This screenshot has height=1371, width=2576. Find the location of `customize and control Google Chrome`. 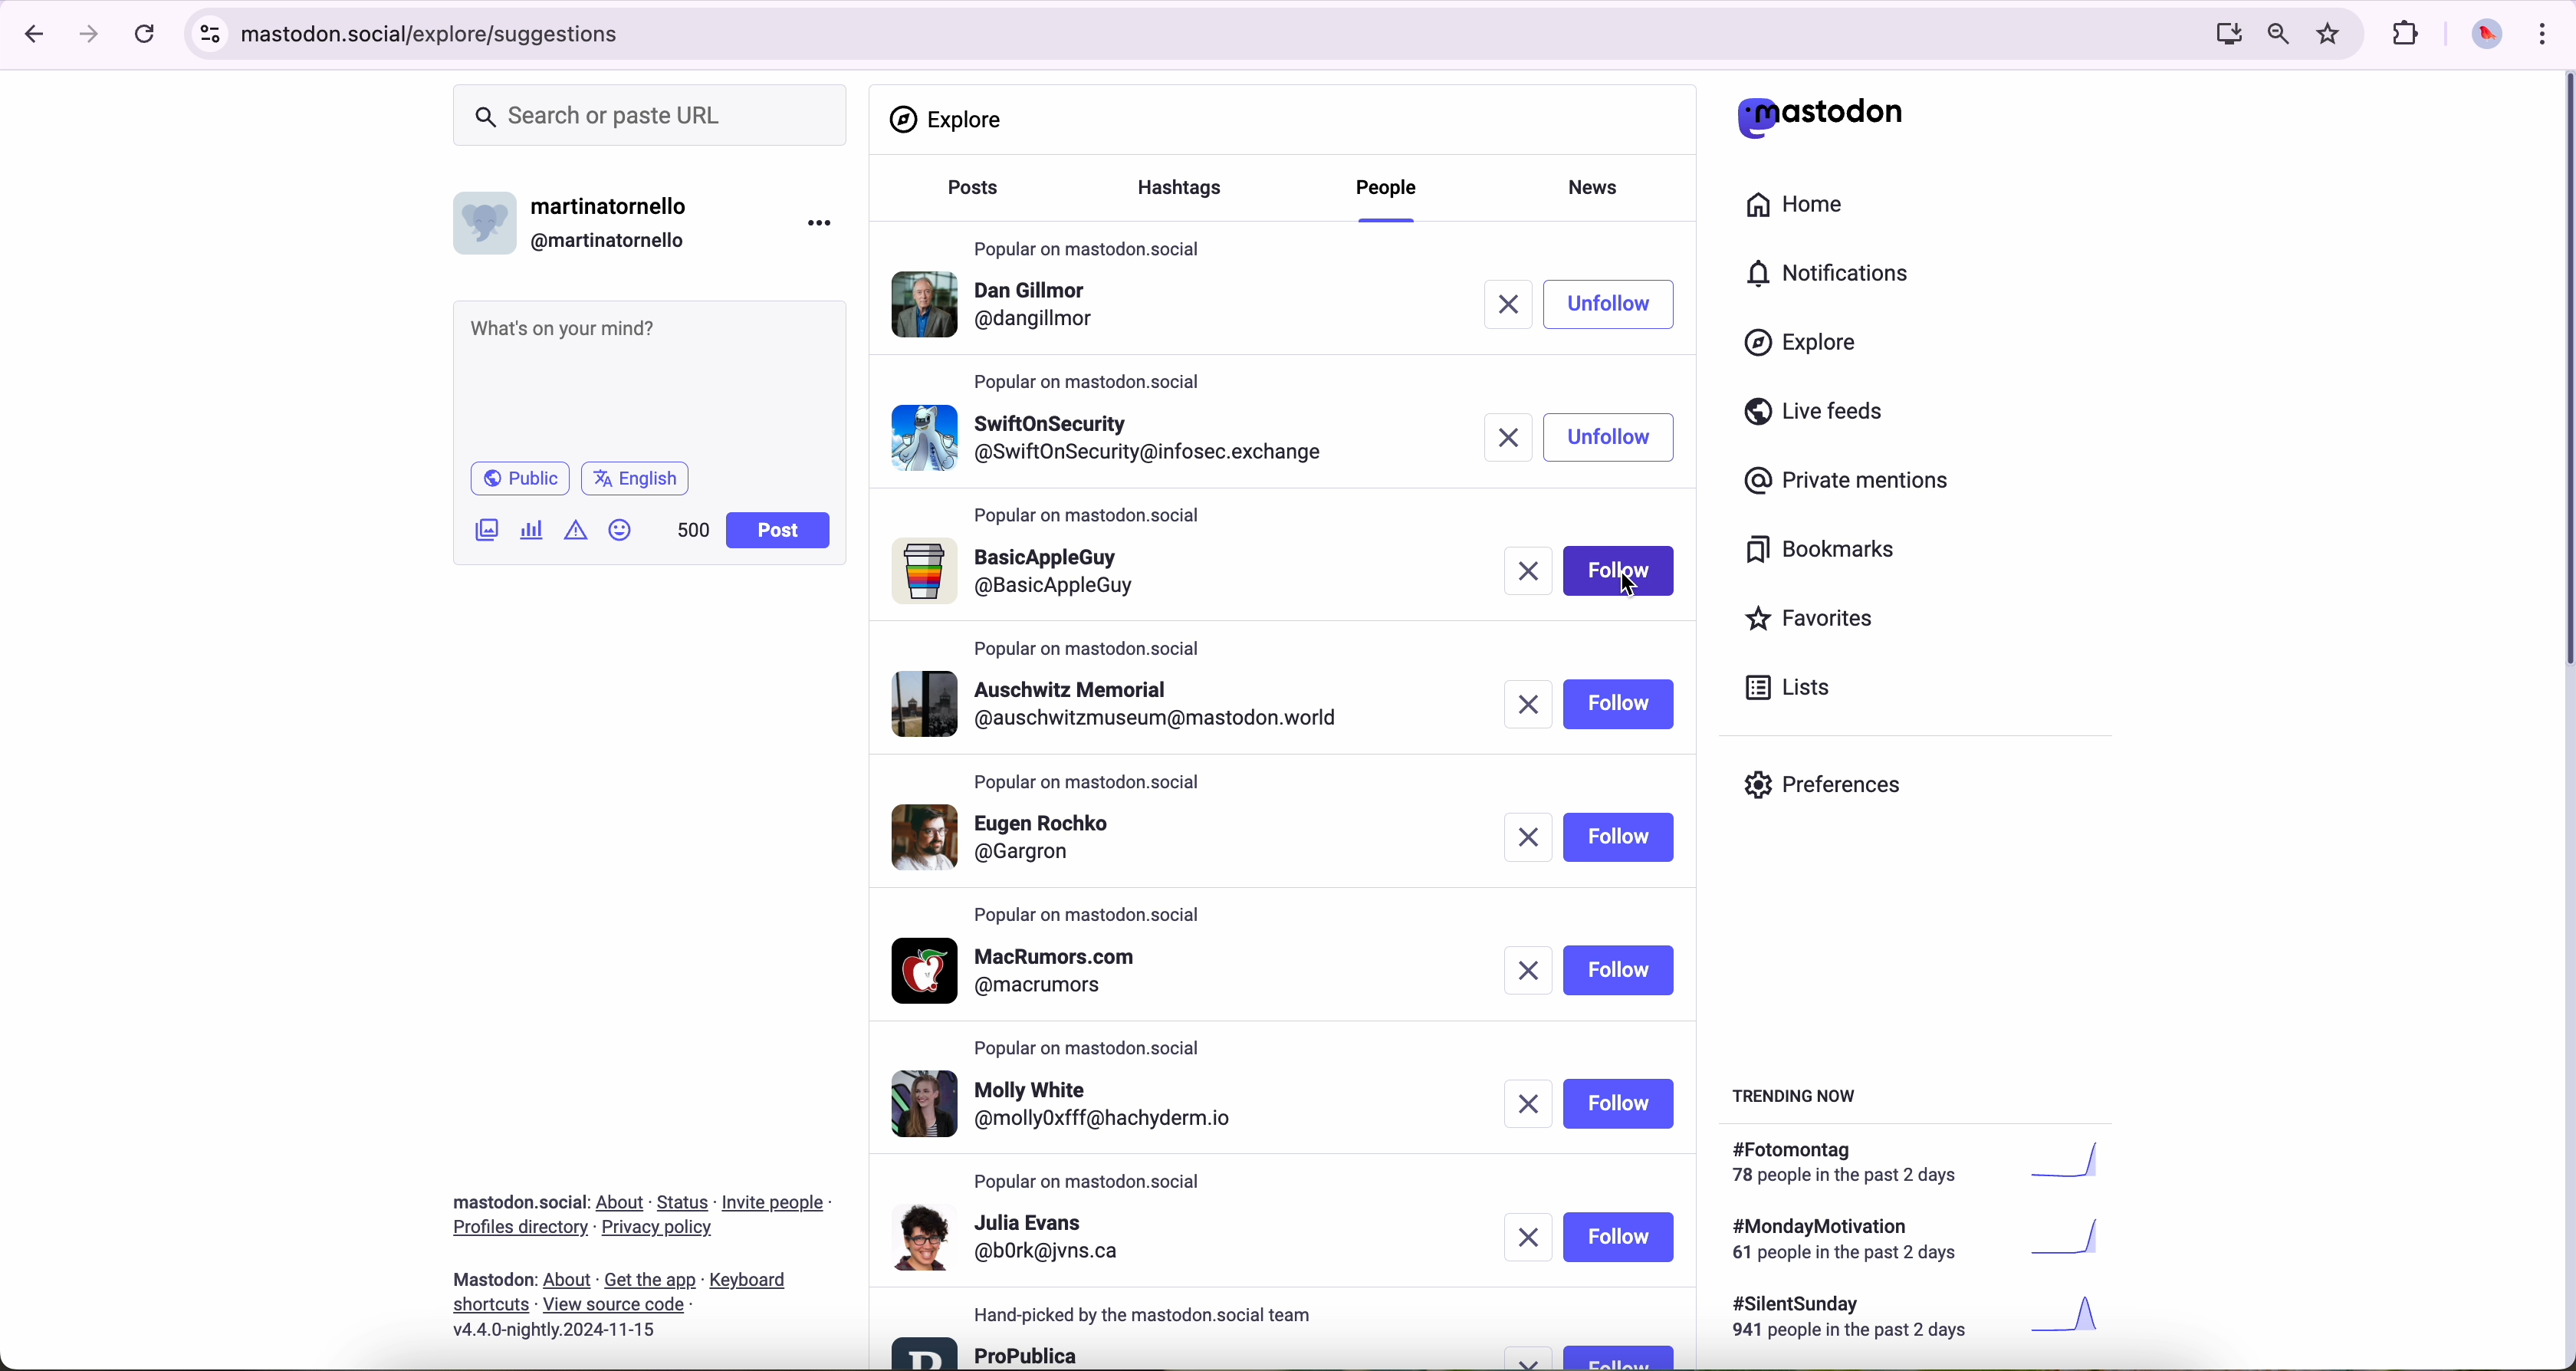

customize and control Google Chrome is located at coordinates (2540, 33).